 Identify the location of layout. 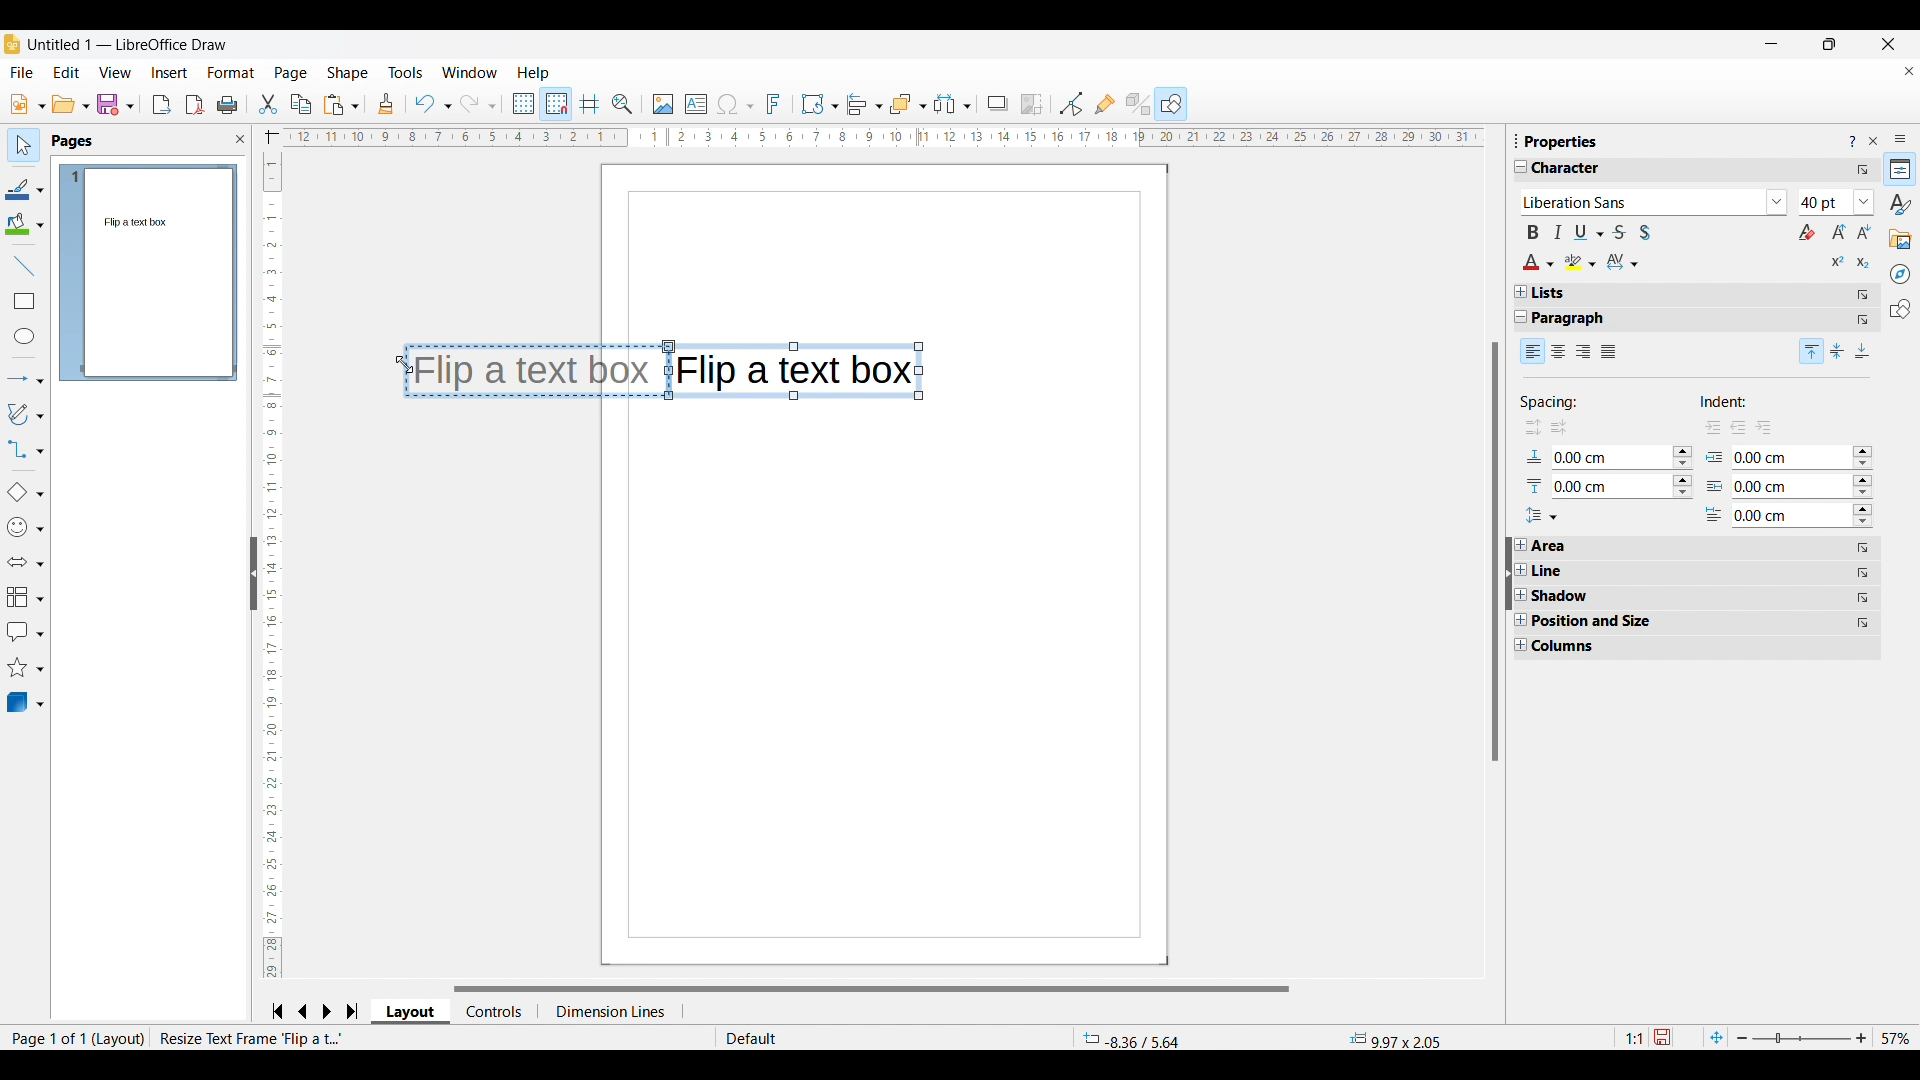
(120, 1039).